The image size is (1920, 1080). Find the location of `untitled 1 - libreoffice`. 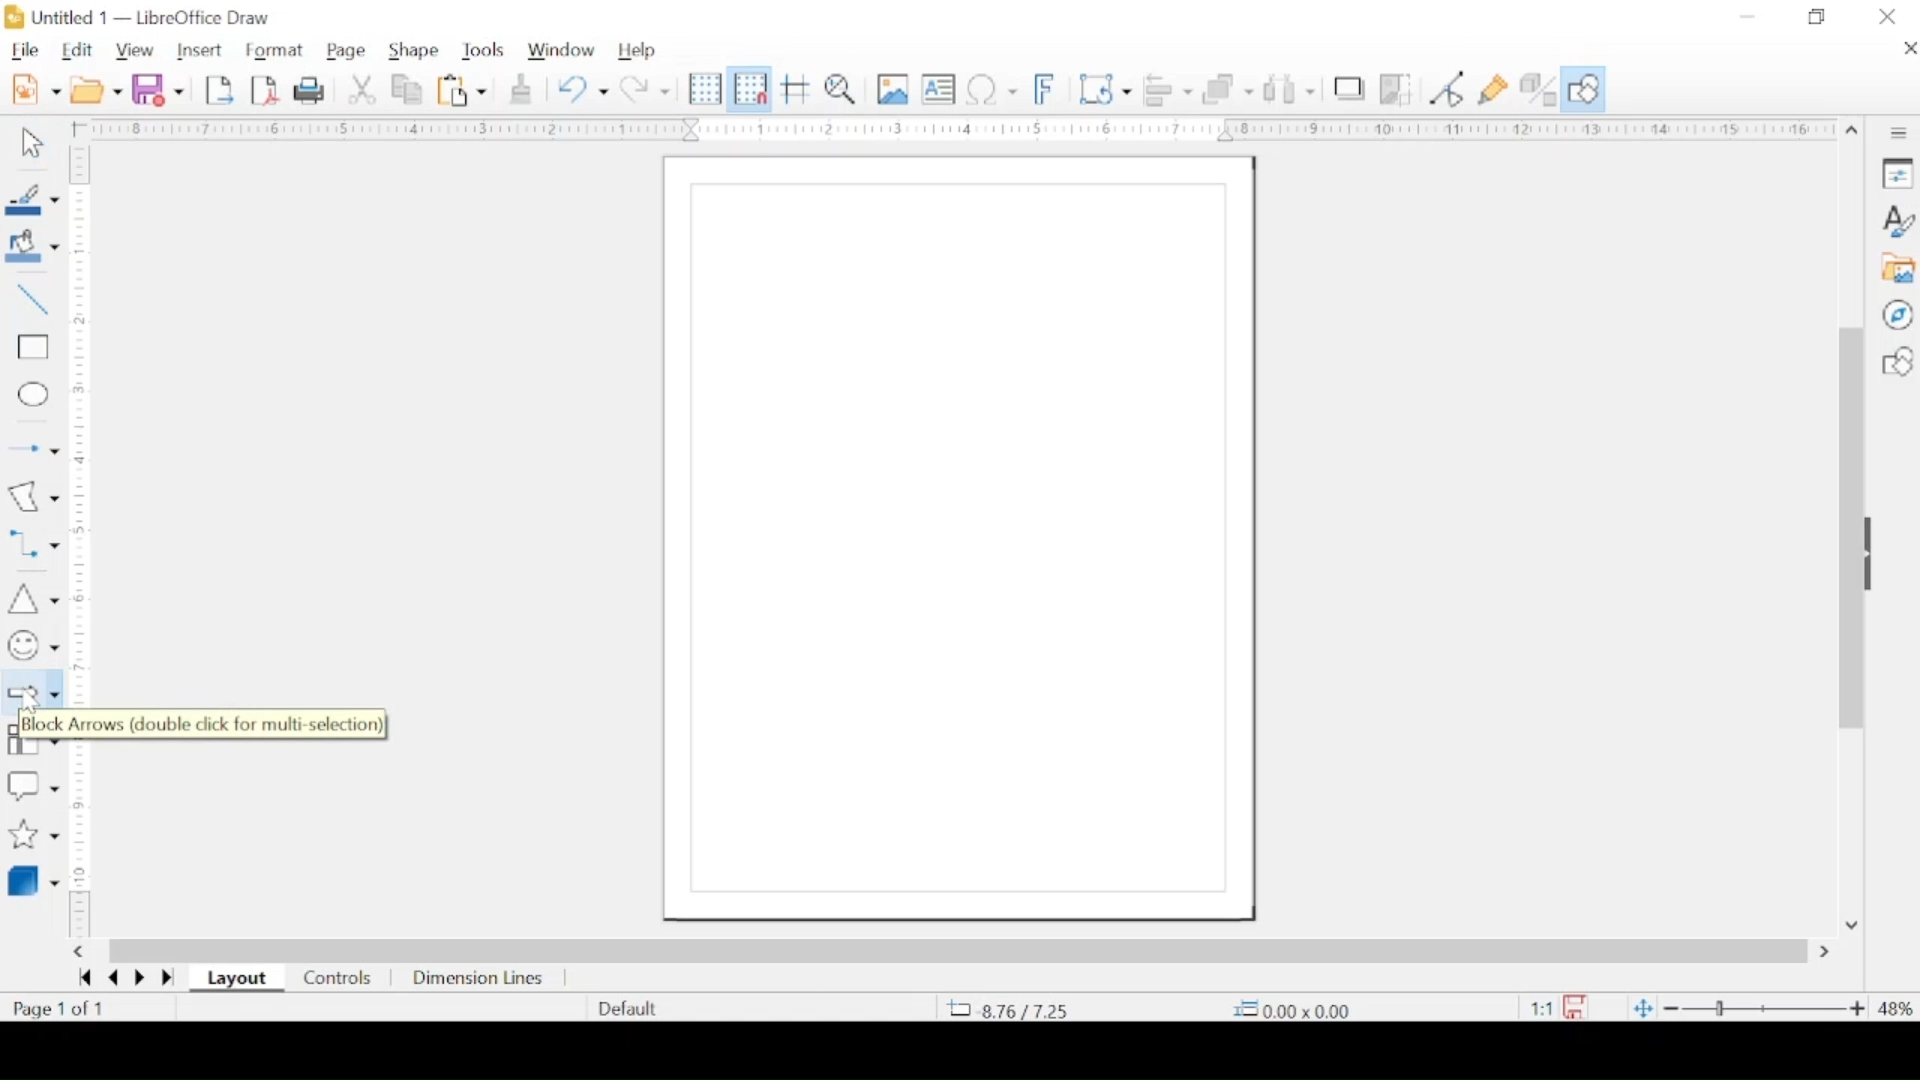

untitled 1 - libreoffice is located at coordinates (143, 17).